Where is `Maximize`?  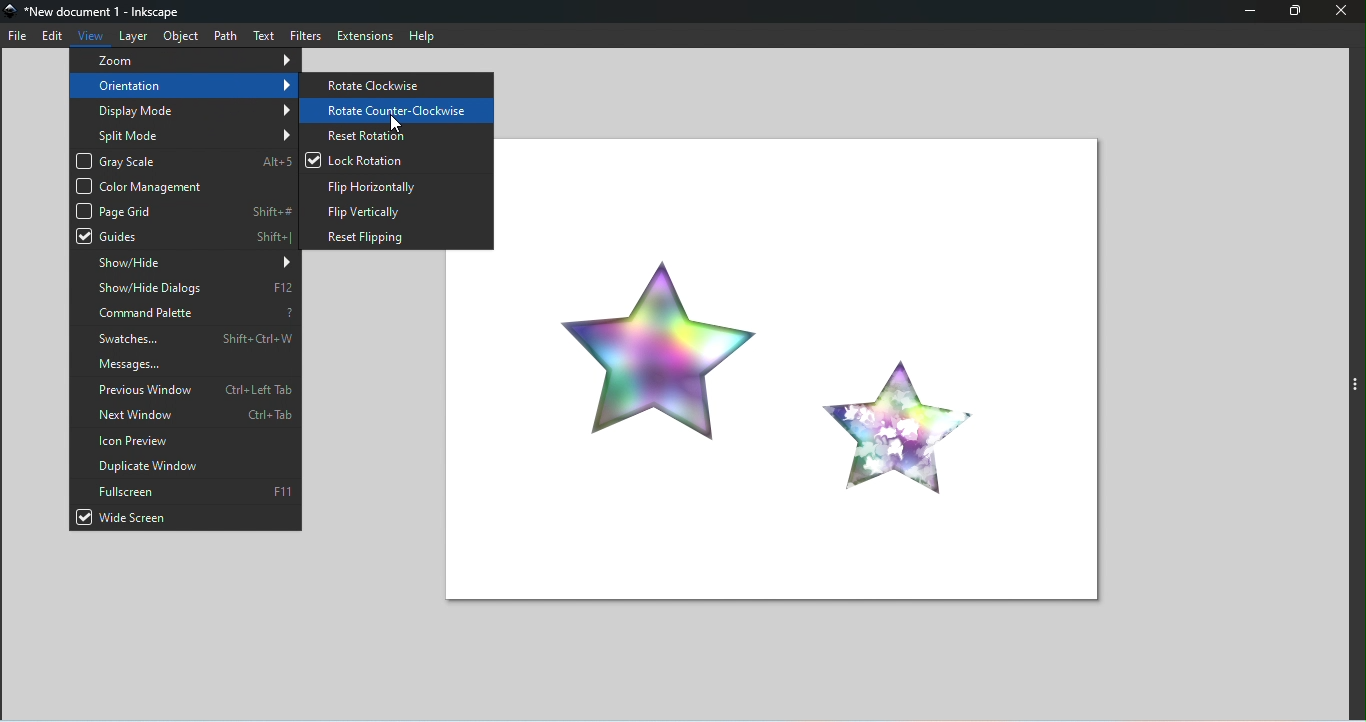
Maximize is located at coordinates (1300, 13).